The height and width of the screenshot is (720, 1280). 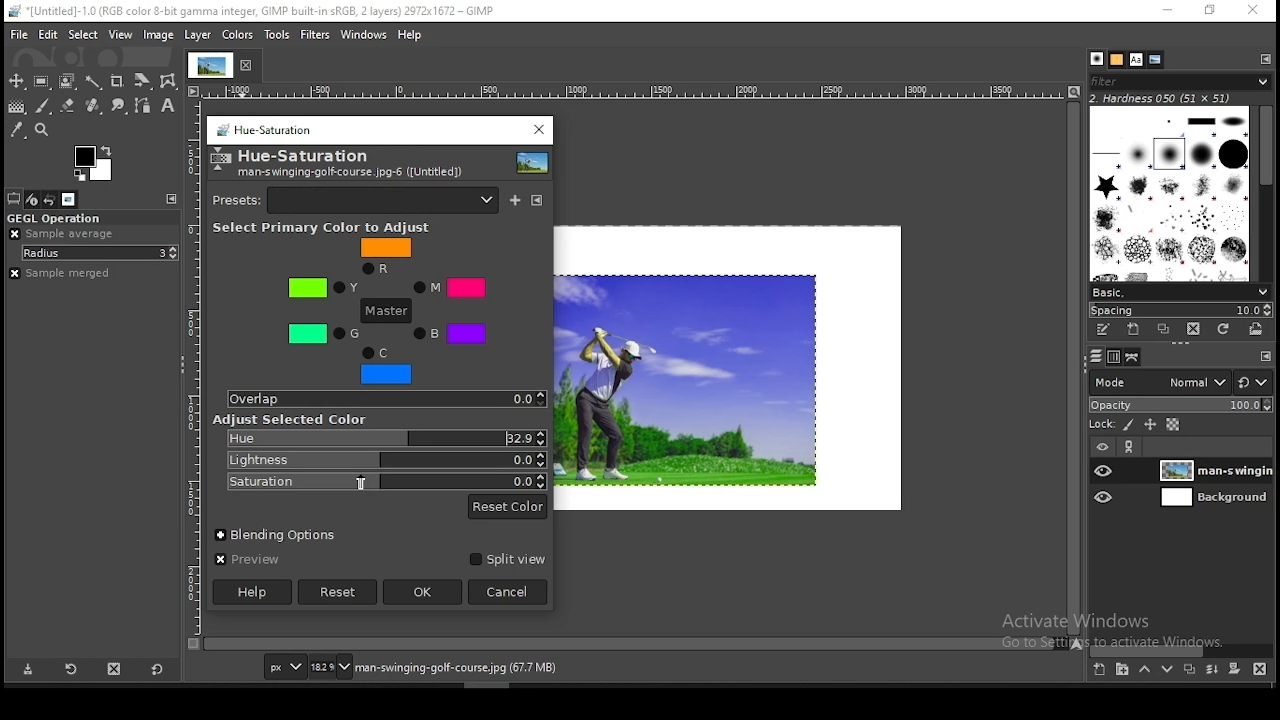 I want to click on scroll bar, so click(x=1073, y=369).